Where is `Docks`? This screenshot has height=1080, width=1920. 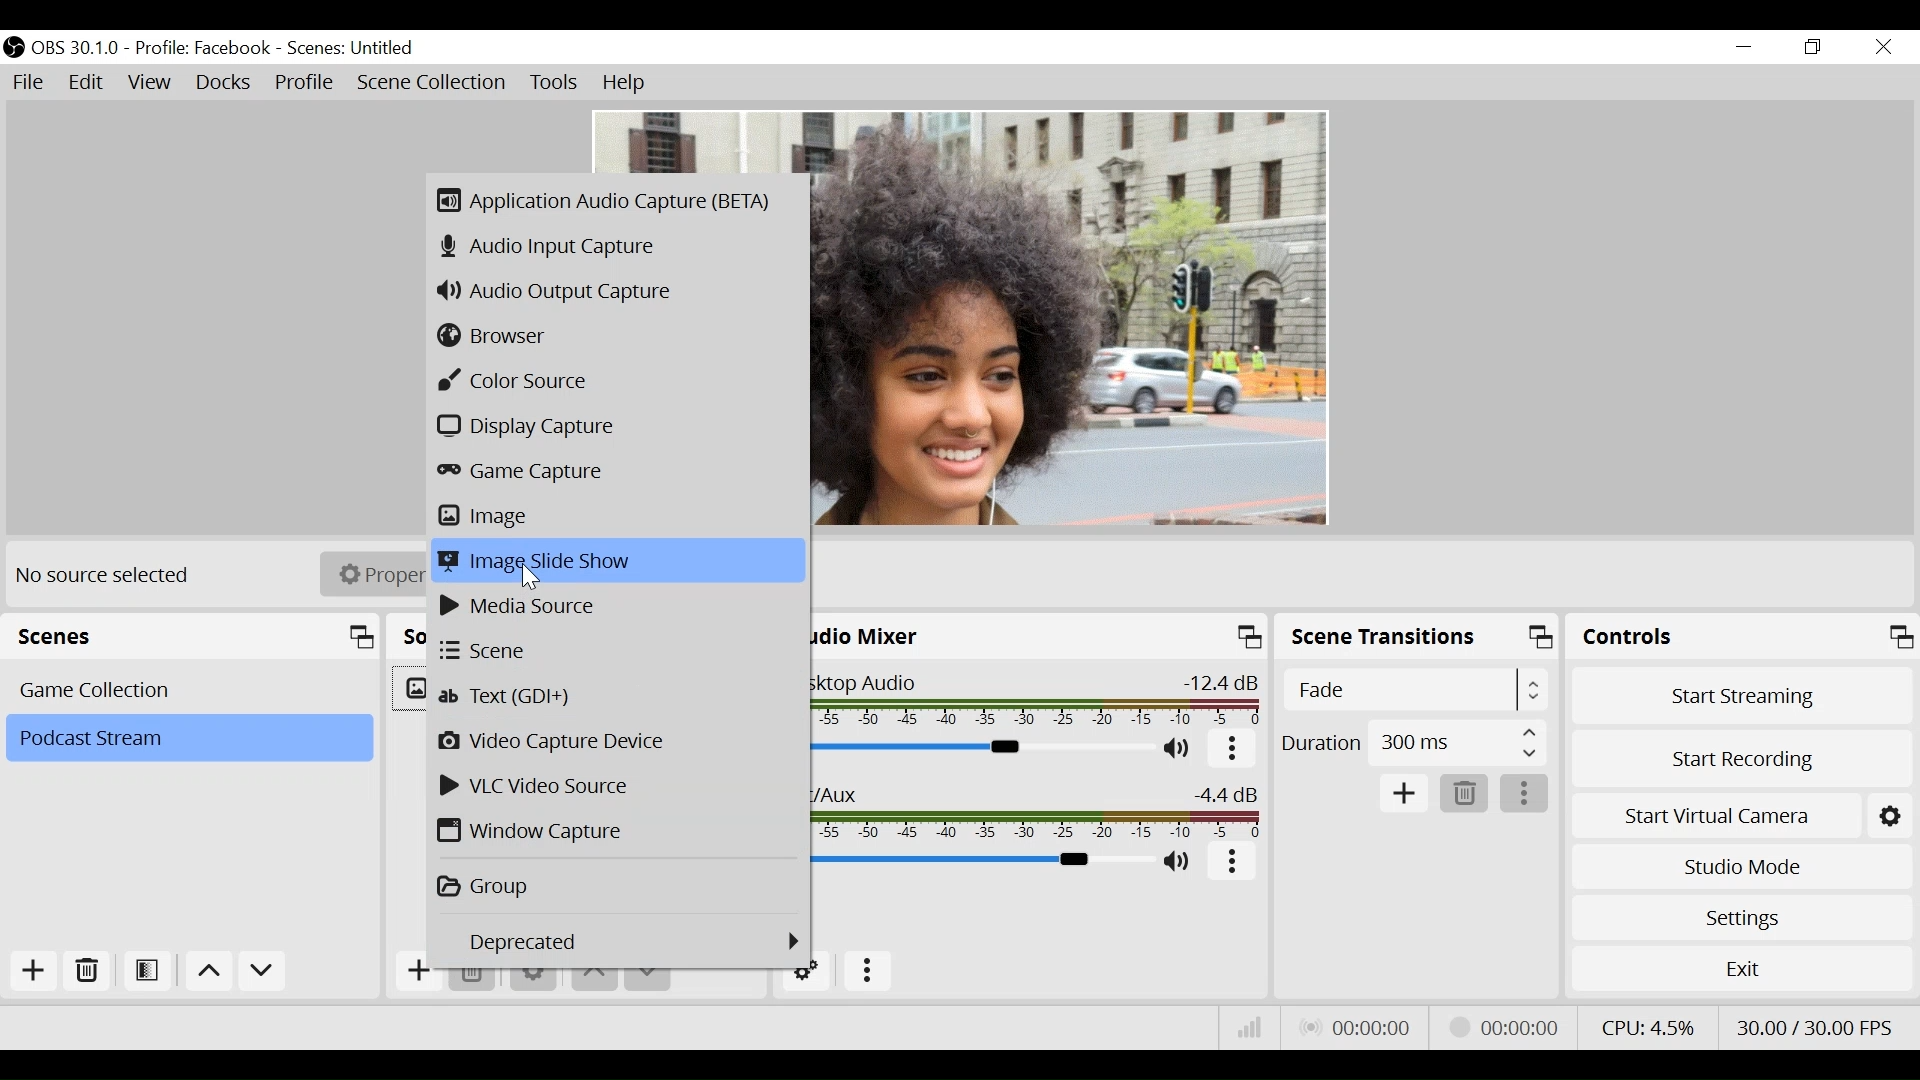
Docks is located at coordinates (225, 84).